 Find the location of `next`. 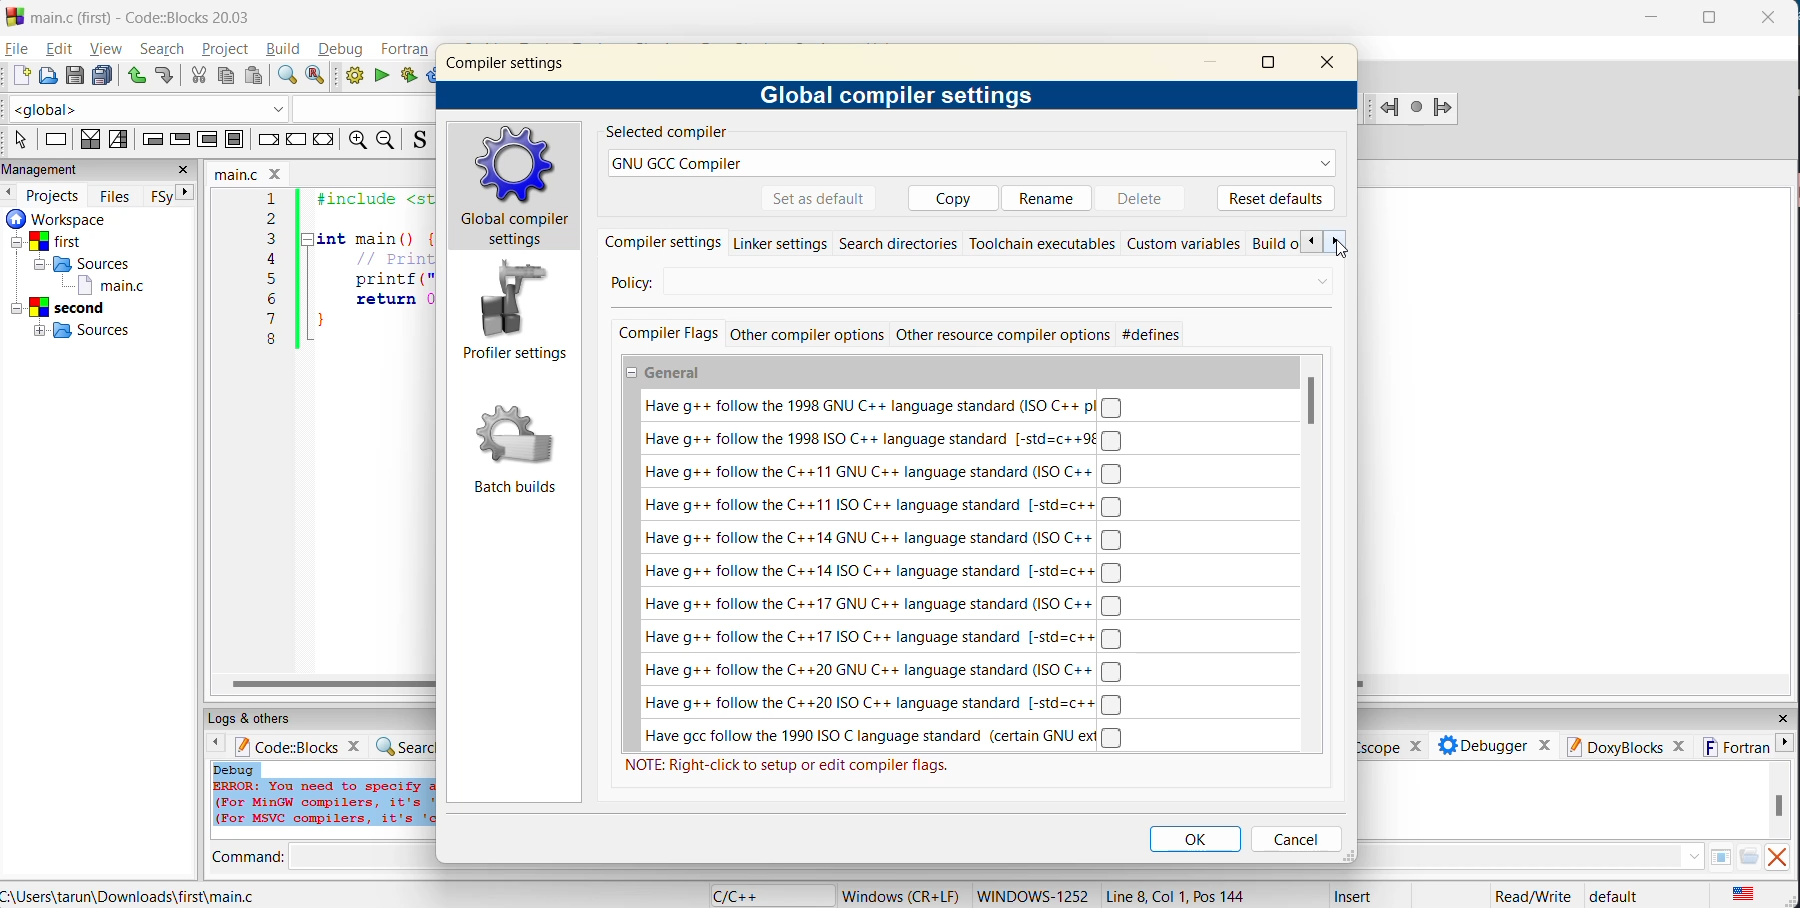

next is located at coordinates (180, 194).